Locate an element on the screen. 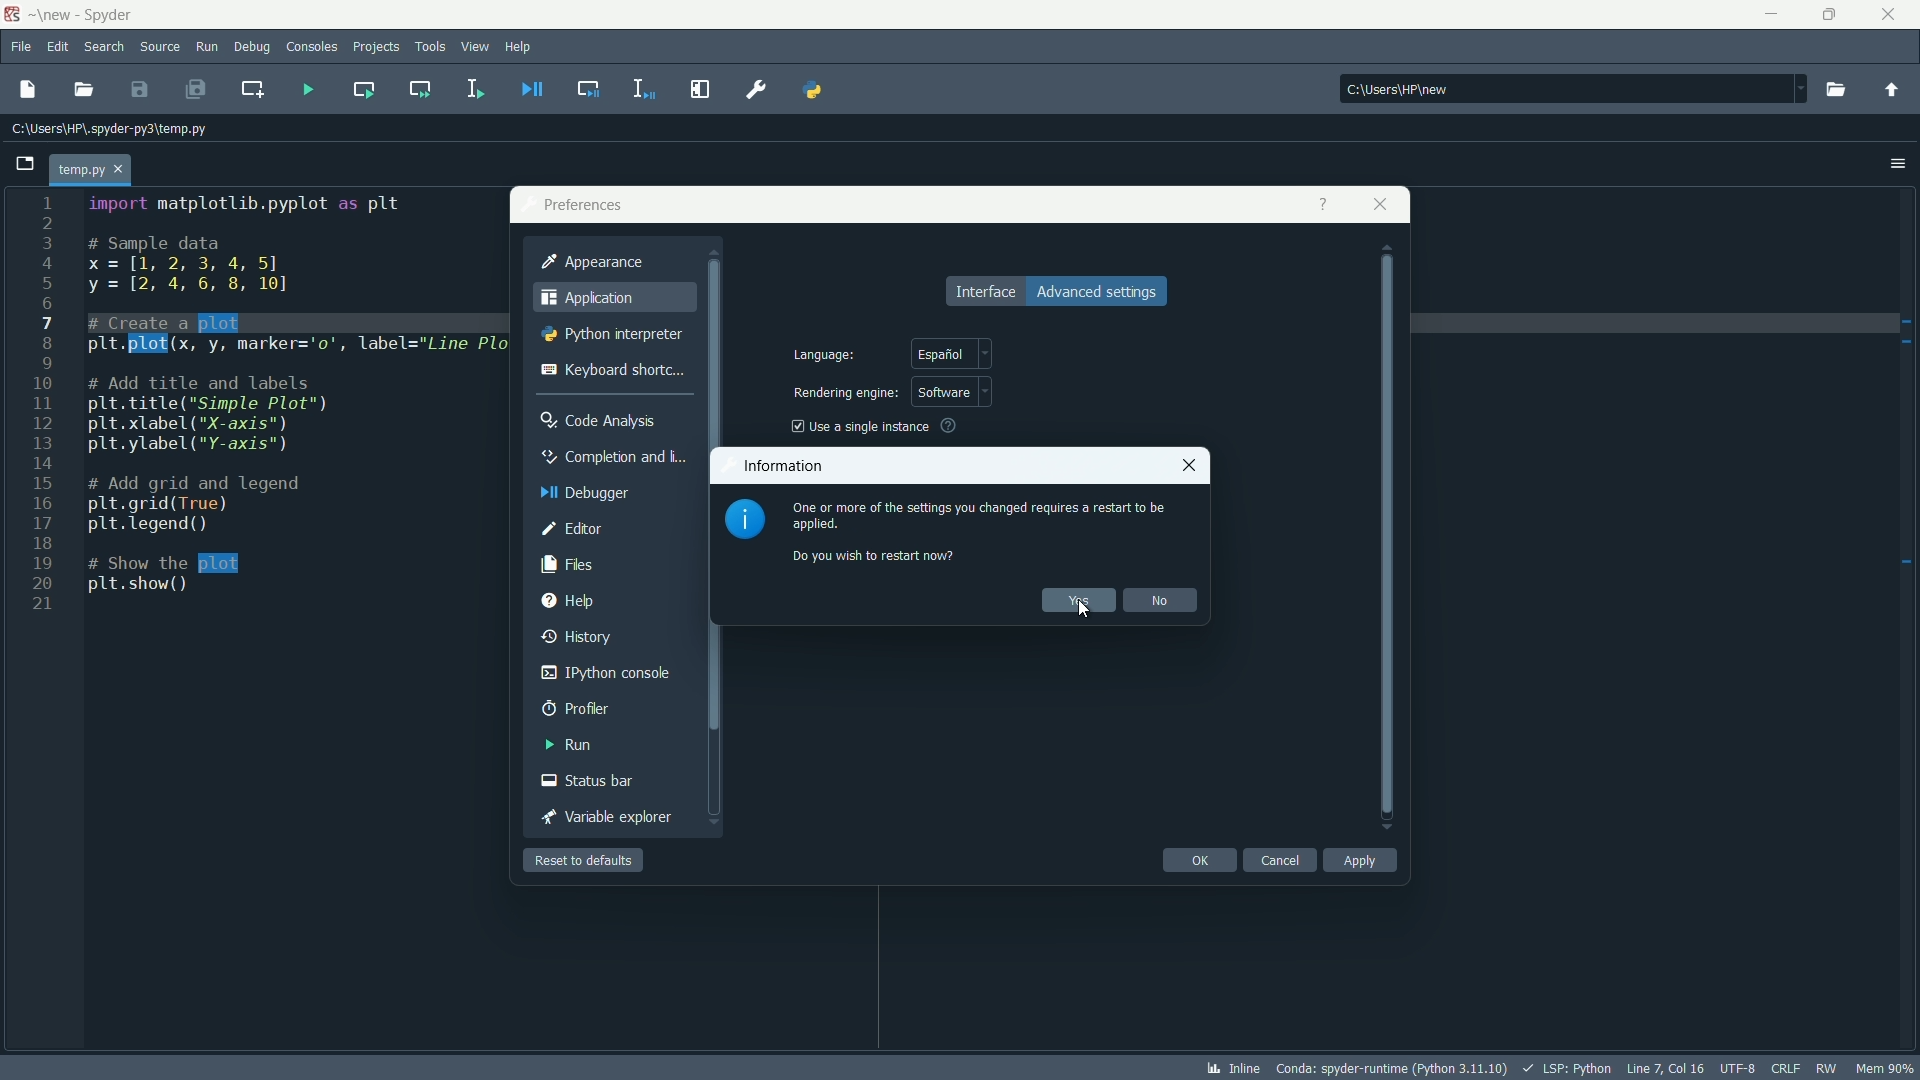  vertical scrollbar is located at coordinates (1389, 535).